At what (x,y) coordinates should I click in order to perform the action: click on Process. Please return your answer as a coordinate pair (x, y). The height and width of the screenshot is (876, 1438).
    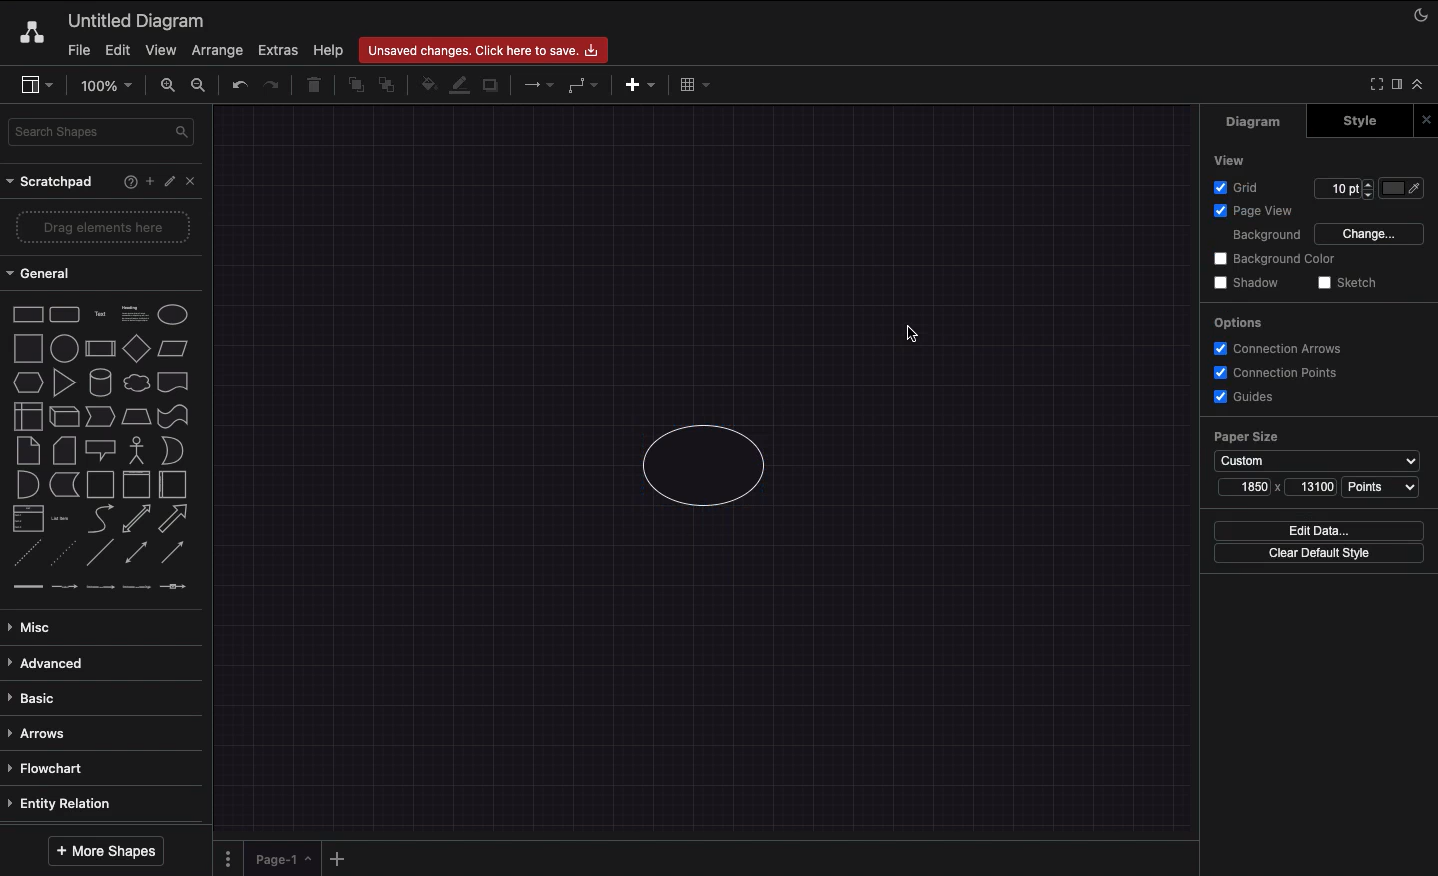
    Looking at the image, I should click on (98, 350).